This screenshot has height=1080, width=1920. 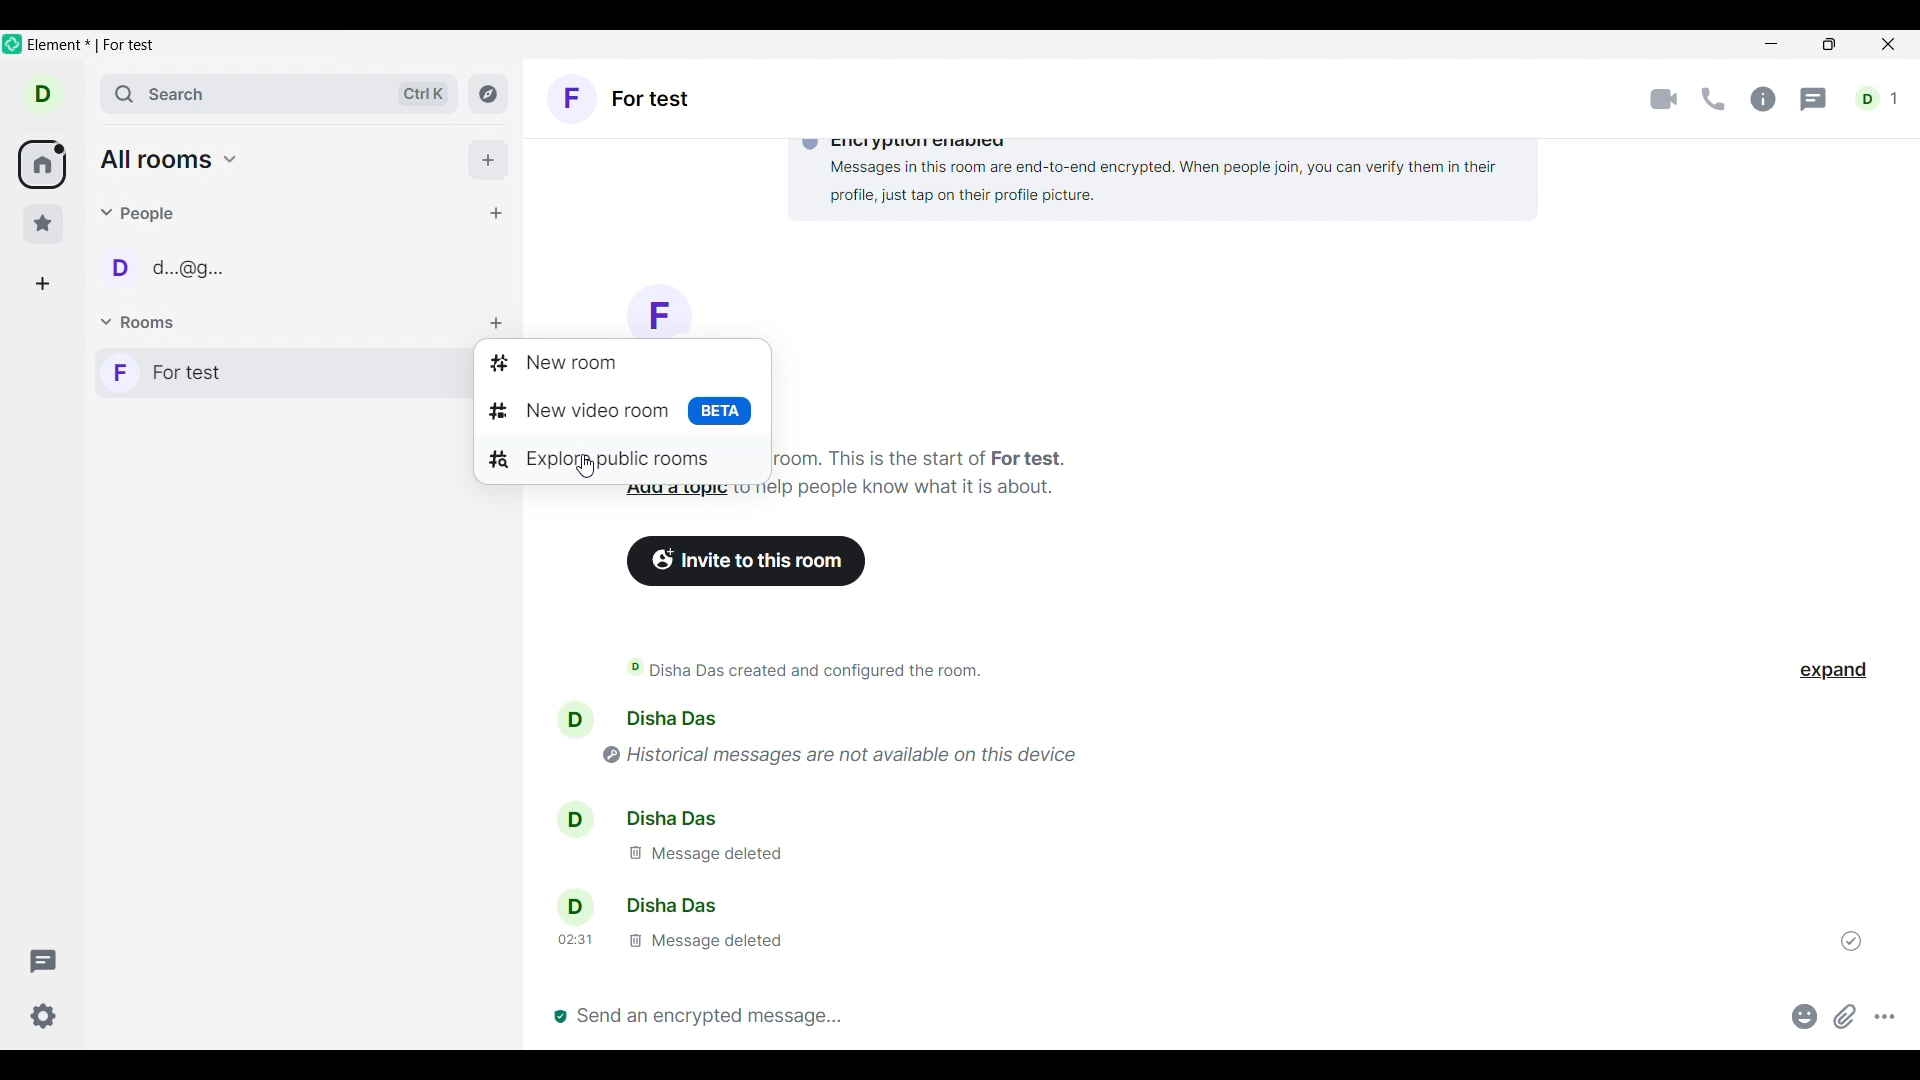 What do you see at coordinates (169, 159) in the screenshot?
I see `All rooms` at bounding box center [169, 159].